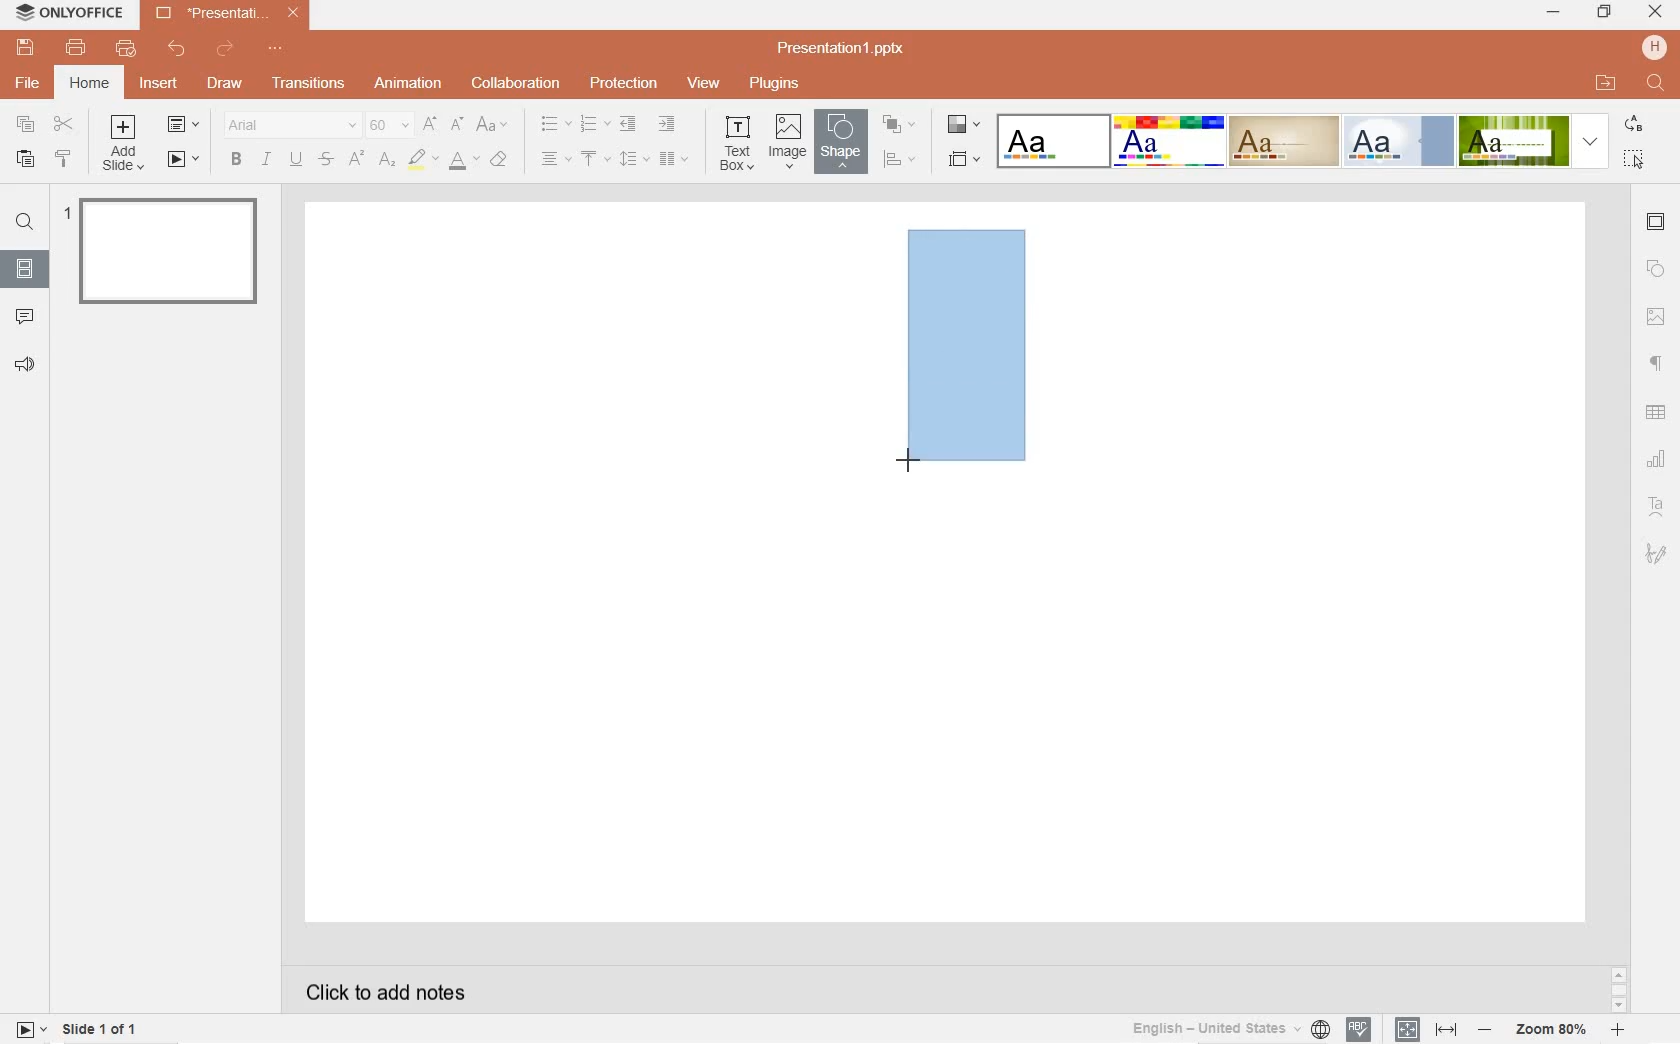 The height and width of the screenshot is (1044, 1680). Describe the element at coordinates (1283, 141) in the screenshot. I see `Classic` at that location.